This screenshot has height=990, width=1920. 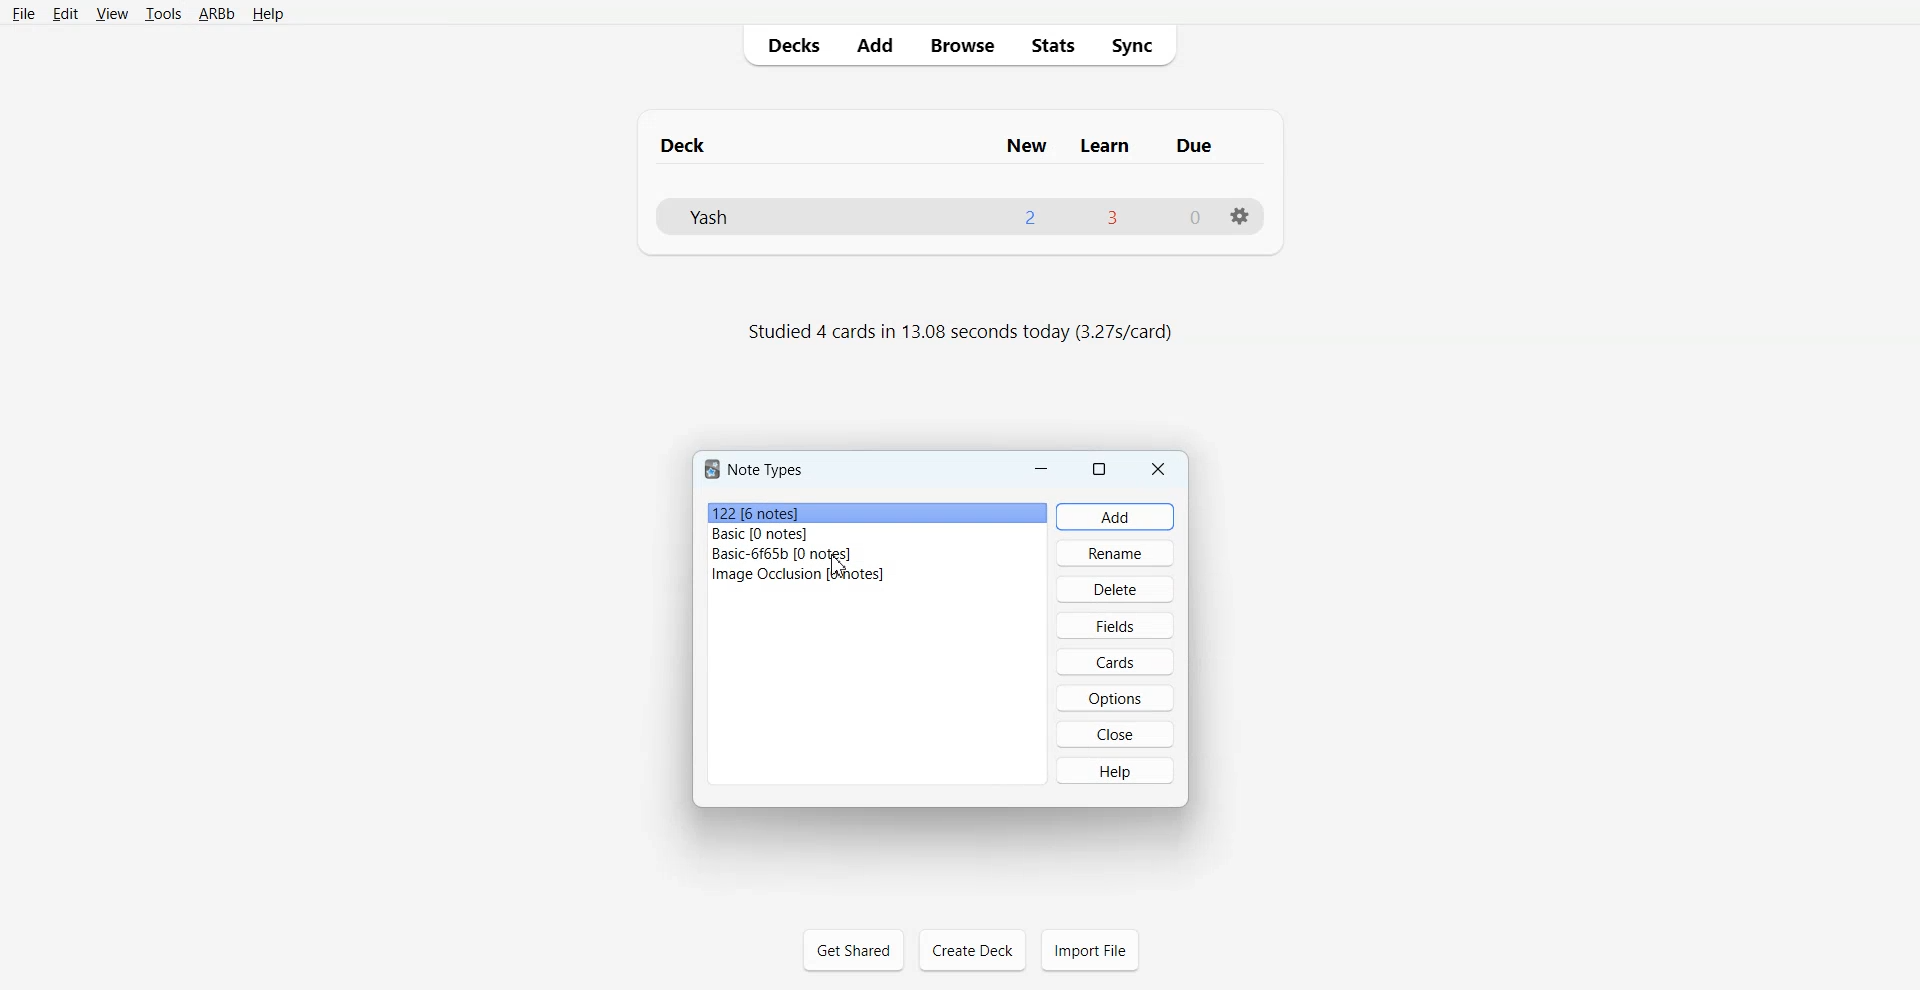 What do you see at coordinates (960, 45) in the screenshot?
I see `Browse` at bounding box center [960, 45].